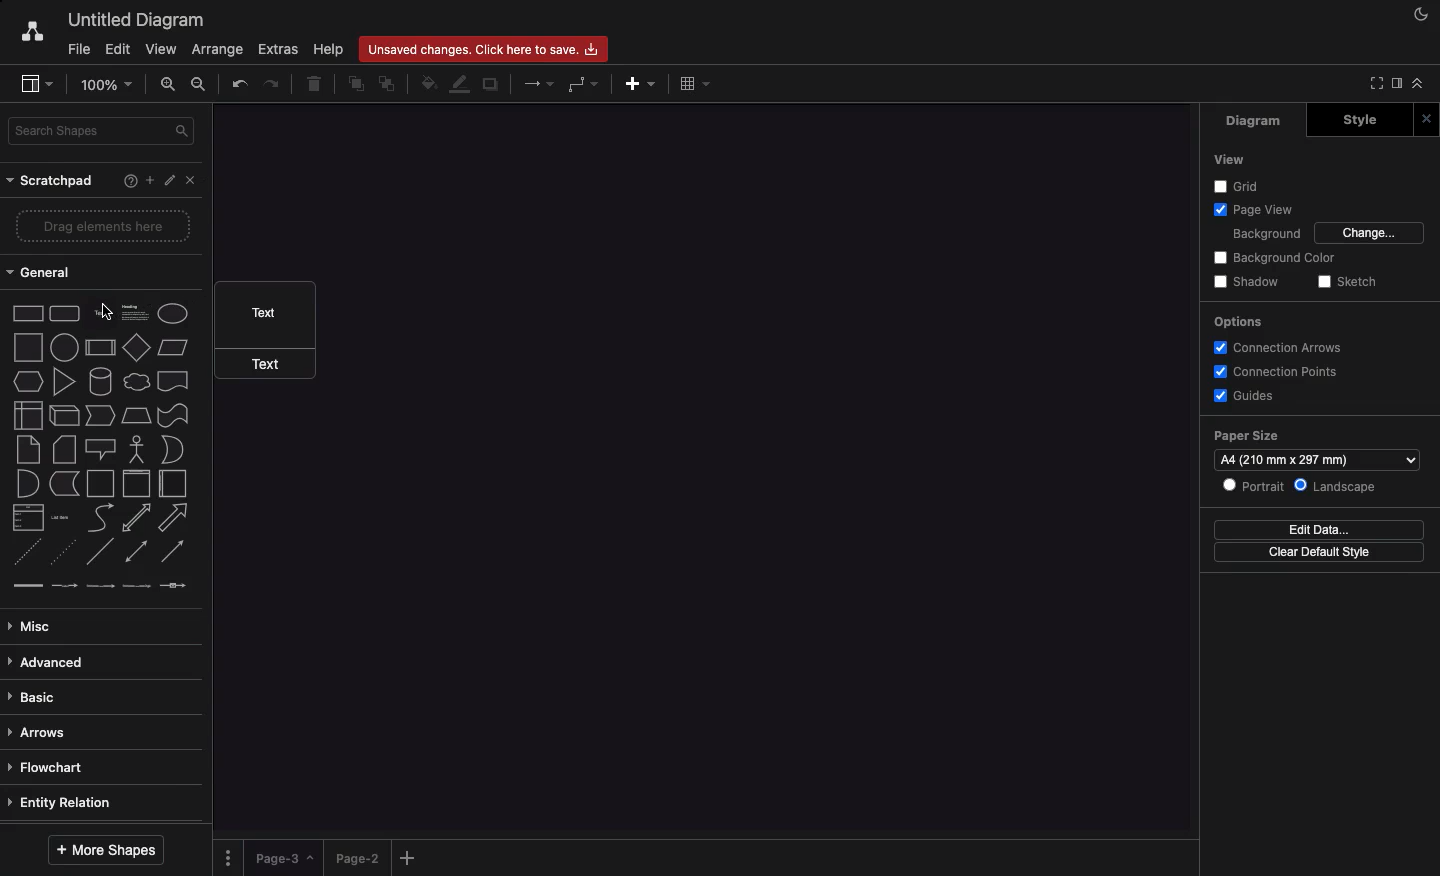 This screenshot has height=876, width=1440. Describe the element at coordinates (1267, 233) in the screenshot. I see `Background` at that location.